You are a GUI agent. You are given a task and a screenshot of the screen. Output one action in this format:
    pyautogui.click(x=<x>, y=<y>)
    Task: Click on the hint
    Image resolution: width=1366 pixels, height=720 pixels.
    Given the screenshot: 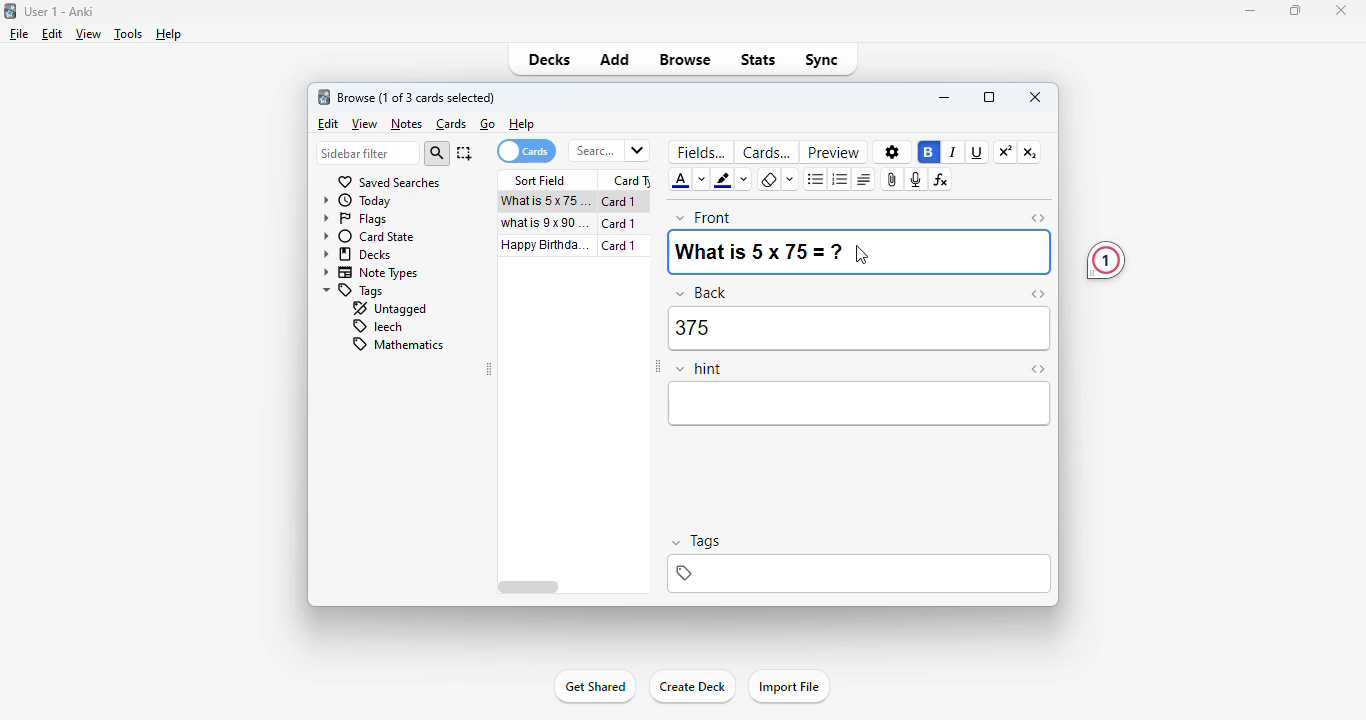 What is the action you would take?
    pyautogui.click(x=699, y=370)
    